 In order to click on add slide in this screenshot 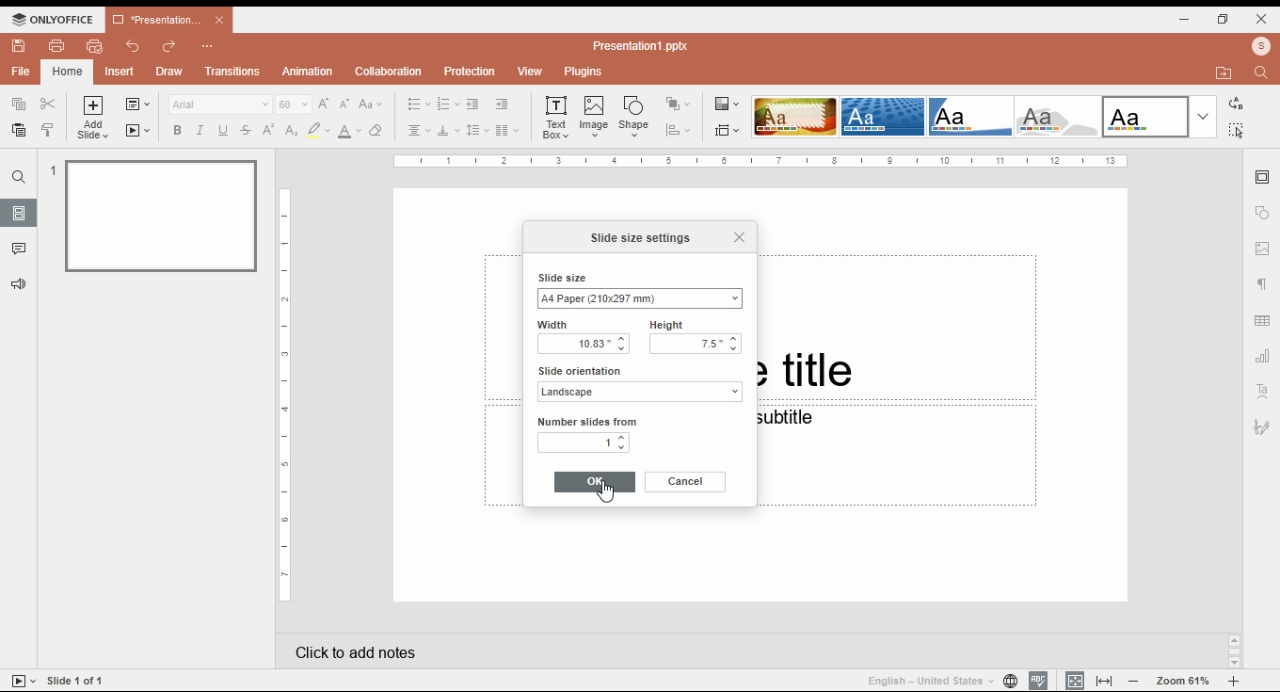, I will do `click(95, 118)`.